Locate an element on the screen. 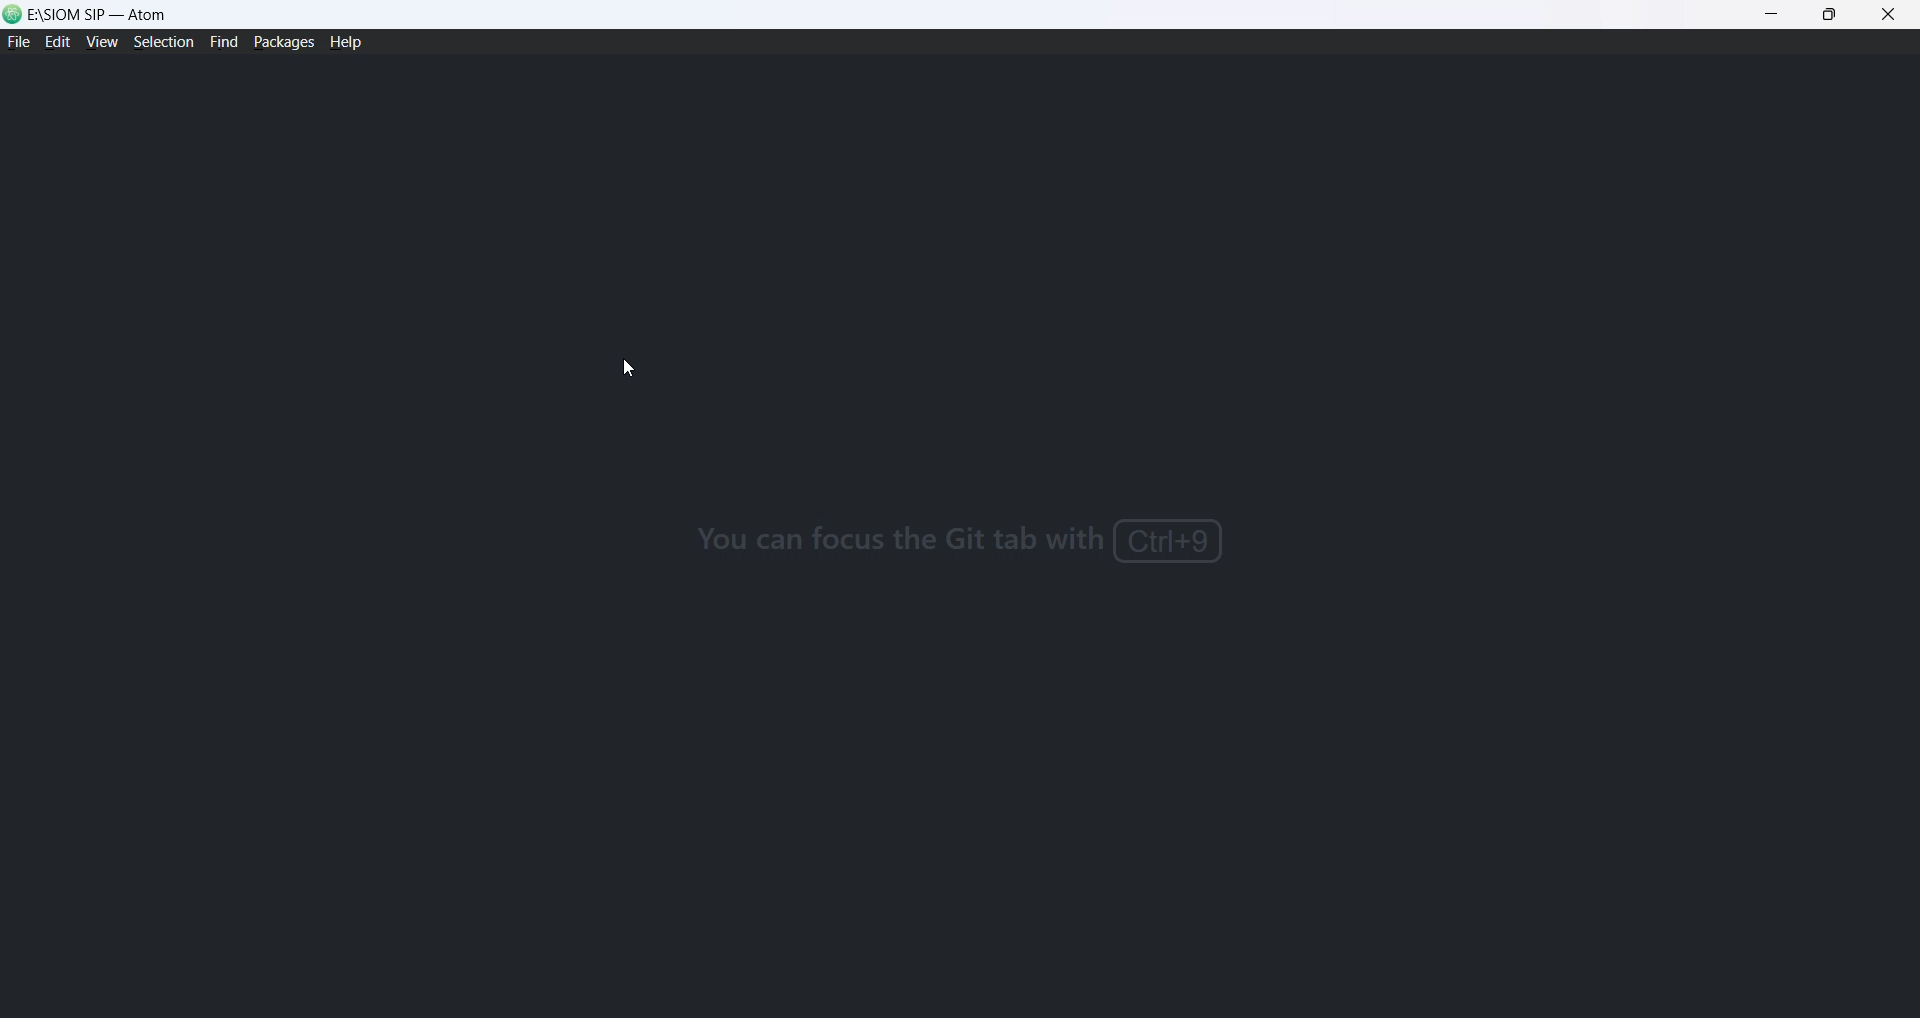 This screenshot has width=1920, height=1018. maximize is located at coordinates (1830, 16).